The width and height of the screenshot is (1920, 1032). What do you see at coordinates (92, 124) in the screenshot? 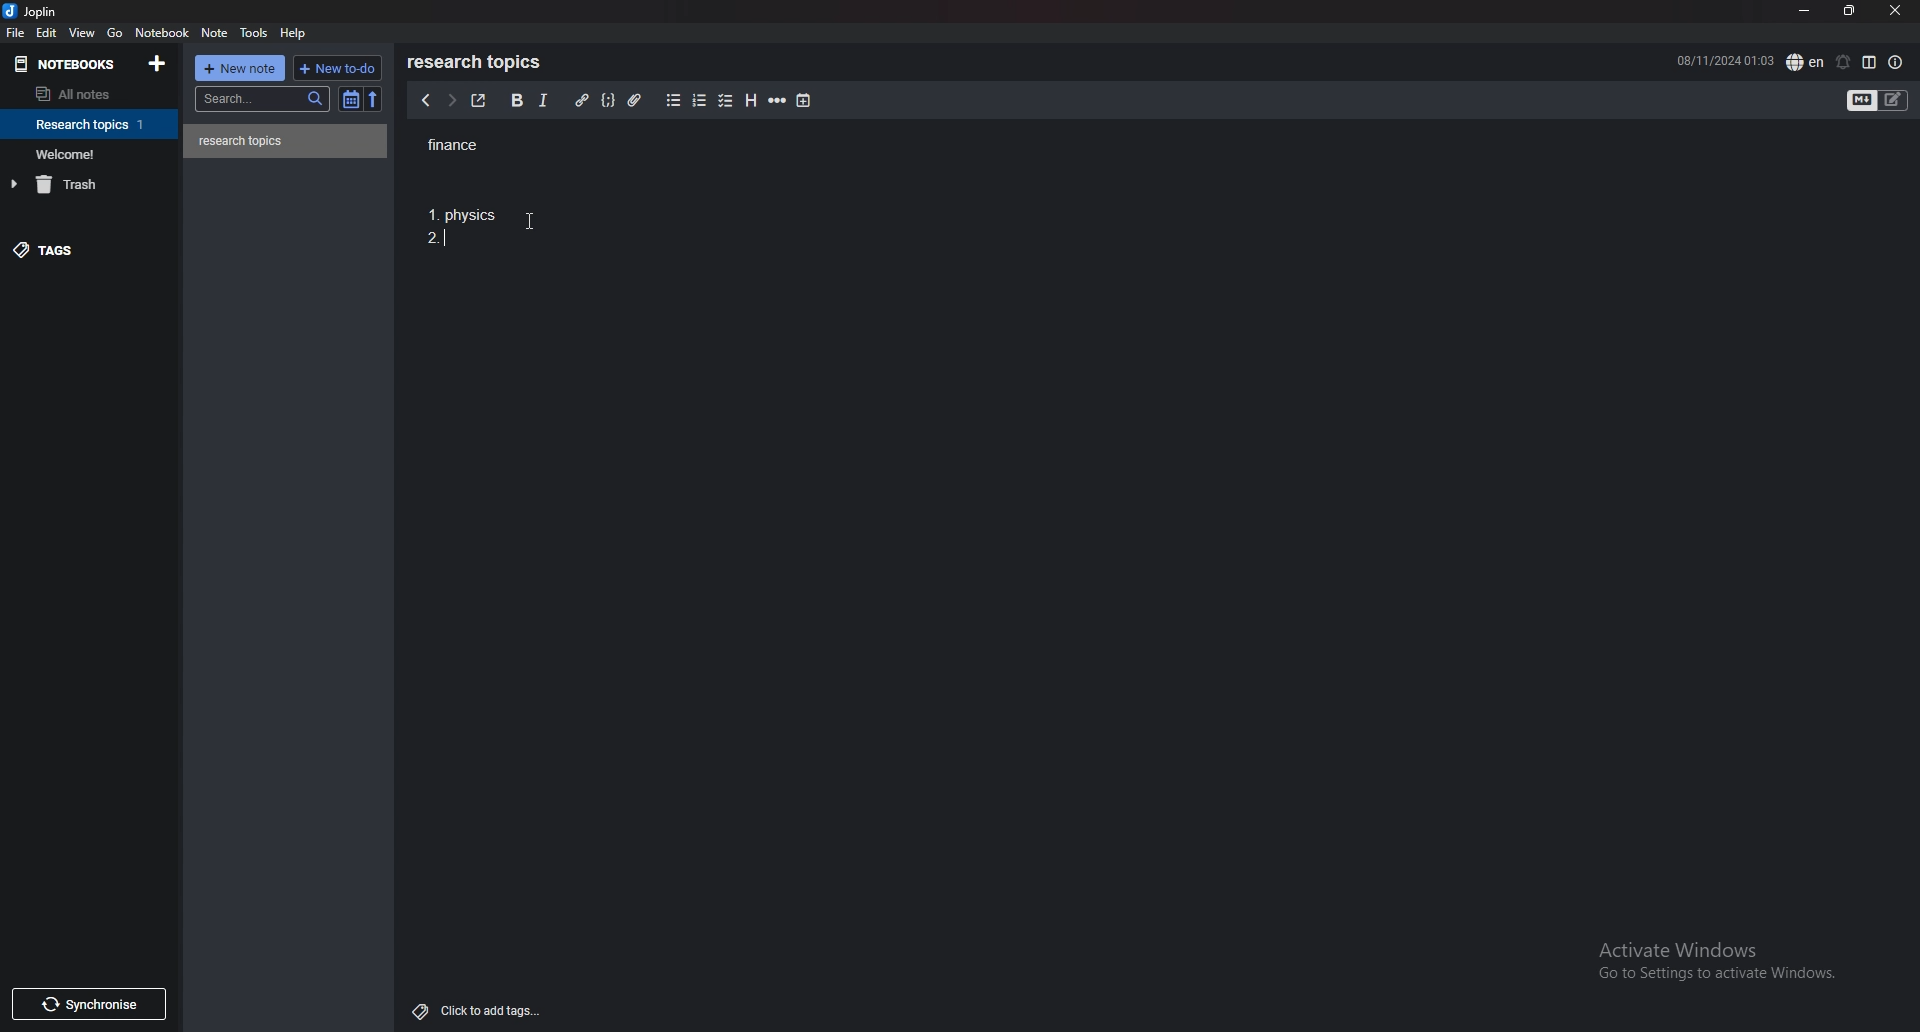
I see `notebook` at bounding box center [92, 124].